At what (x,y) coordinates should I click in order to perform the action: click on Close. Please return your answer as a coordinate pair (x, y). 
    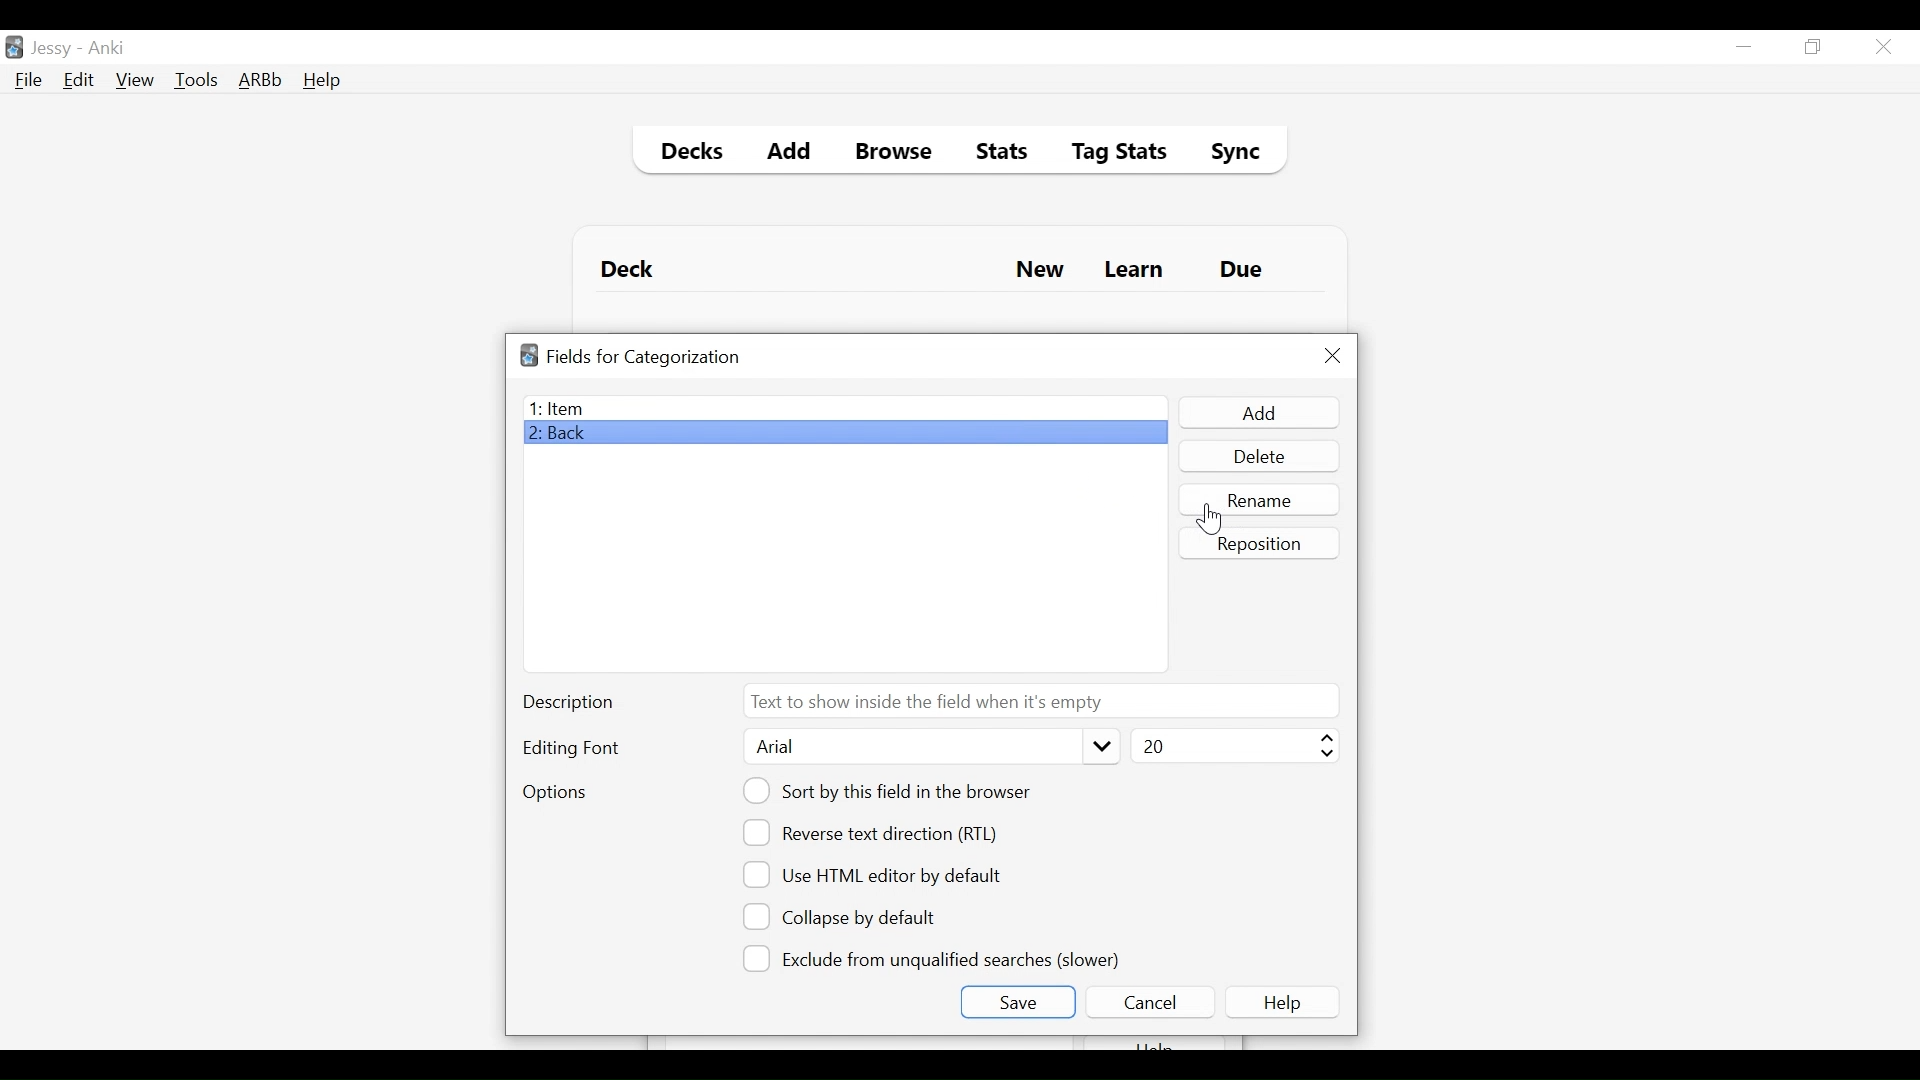
    Looking at the image, I should click on (1333, 356).